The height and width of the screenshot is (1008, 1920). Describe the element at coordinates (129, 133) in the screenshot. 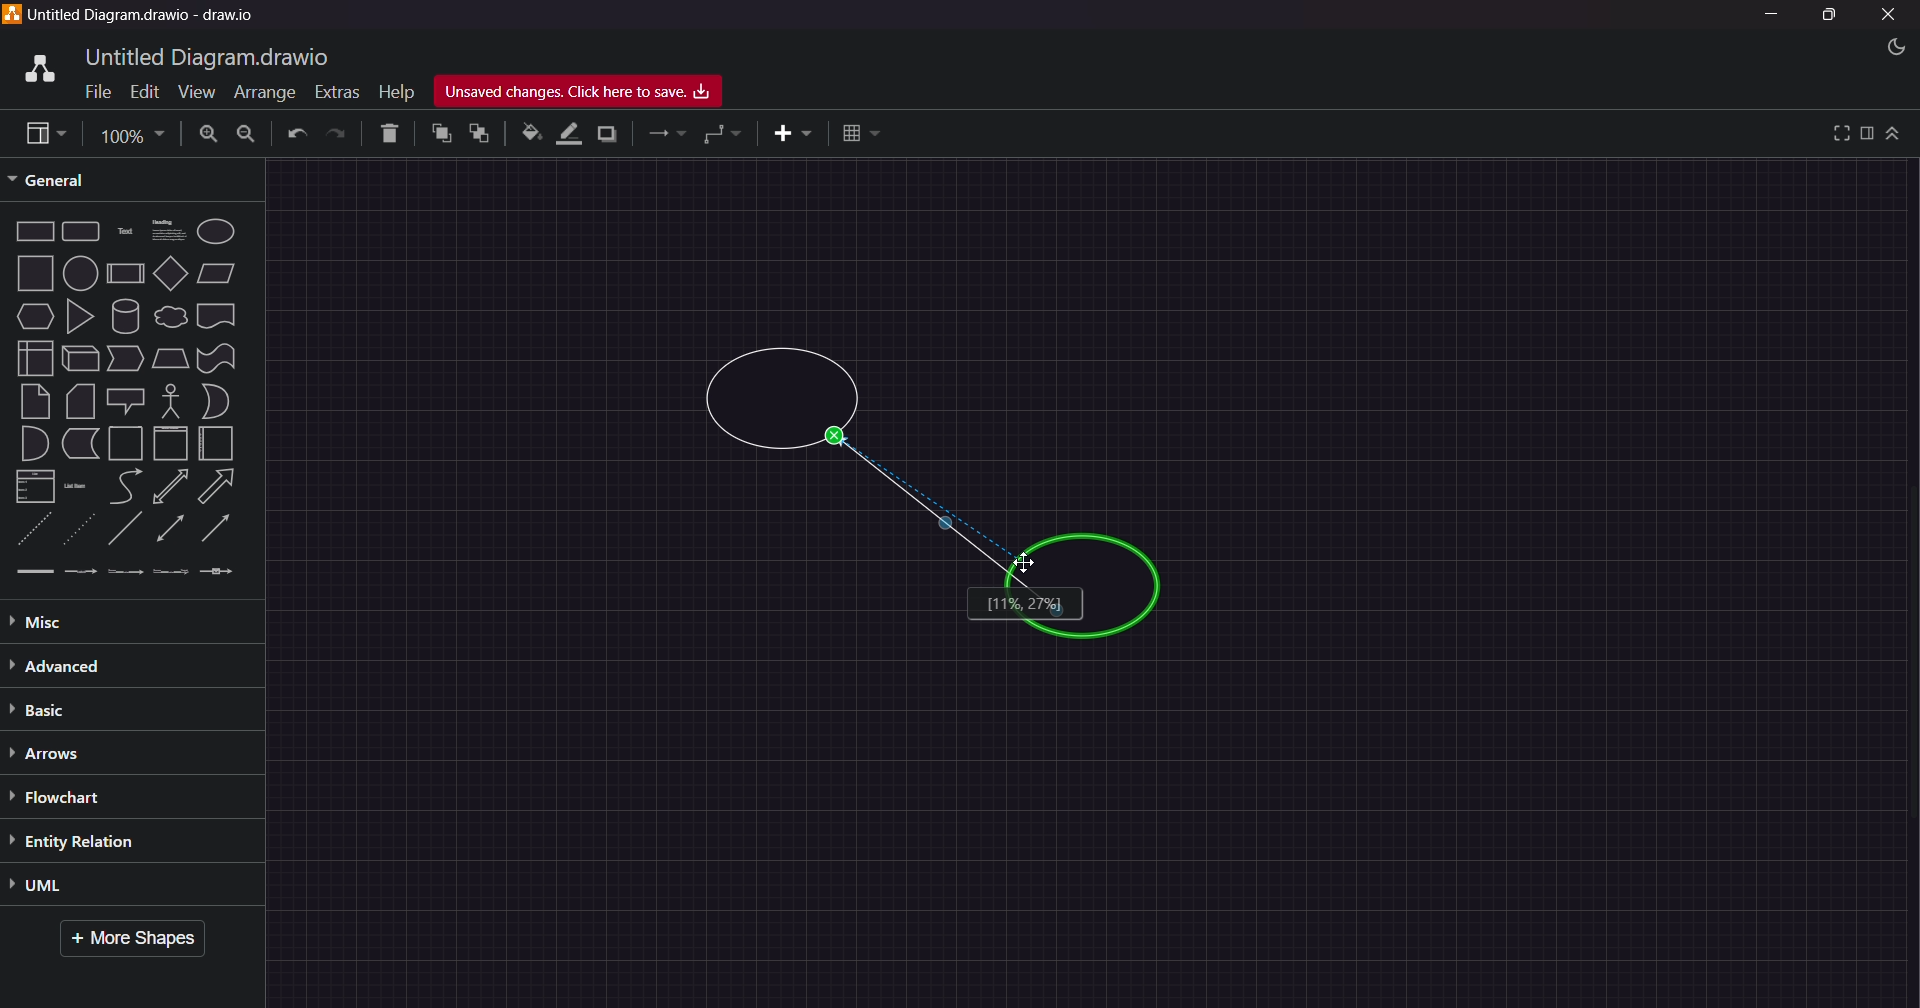

I see `Page Size` at that location.